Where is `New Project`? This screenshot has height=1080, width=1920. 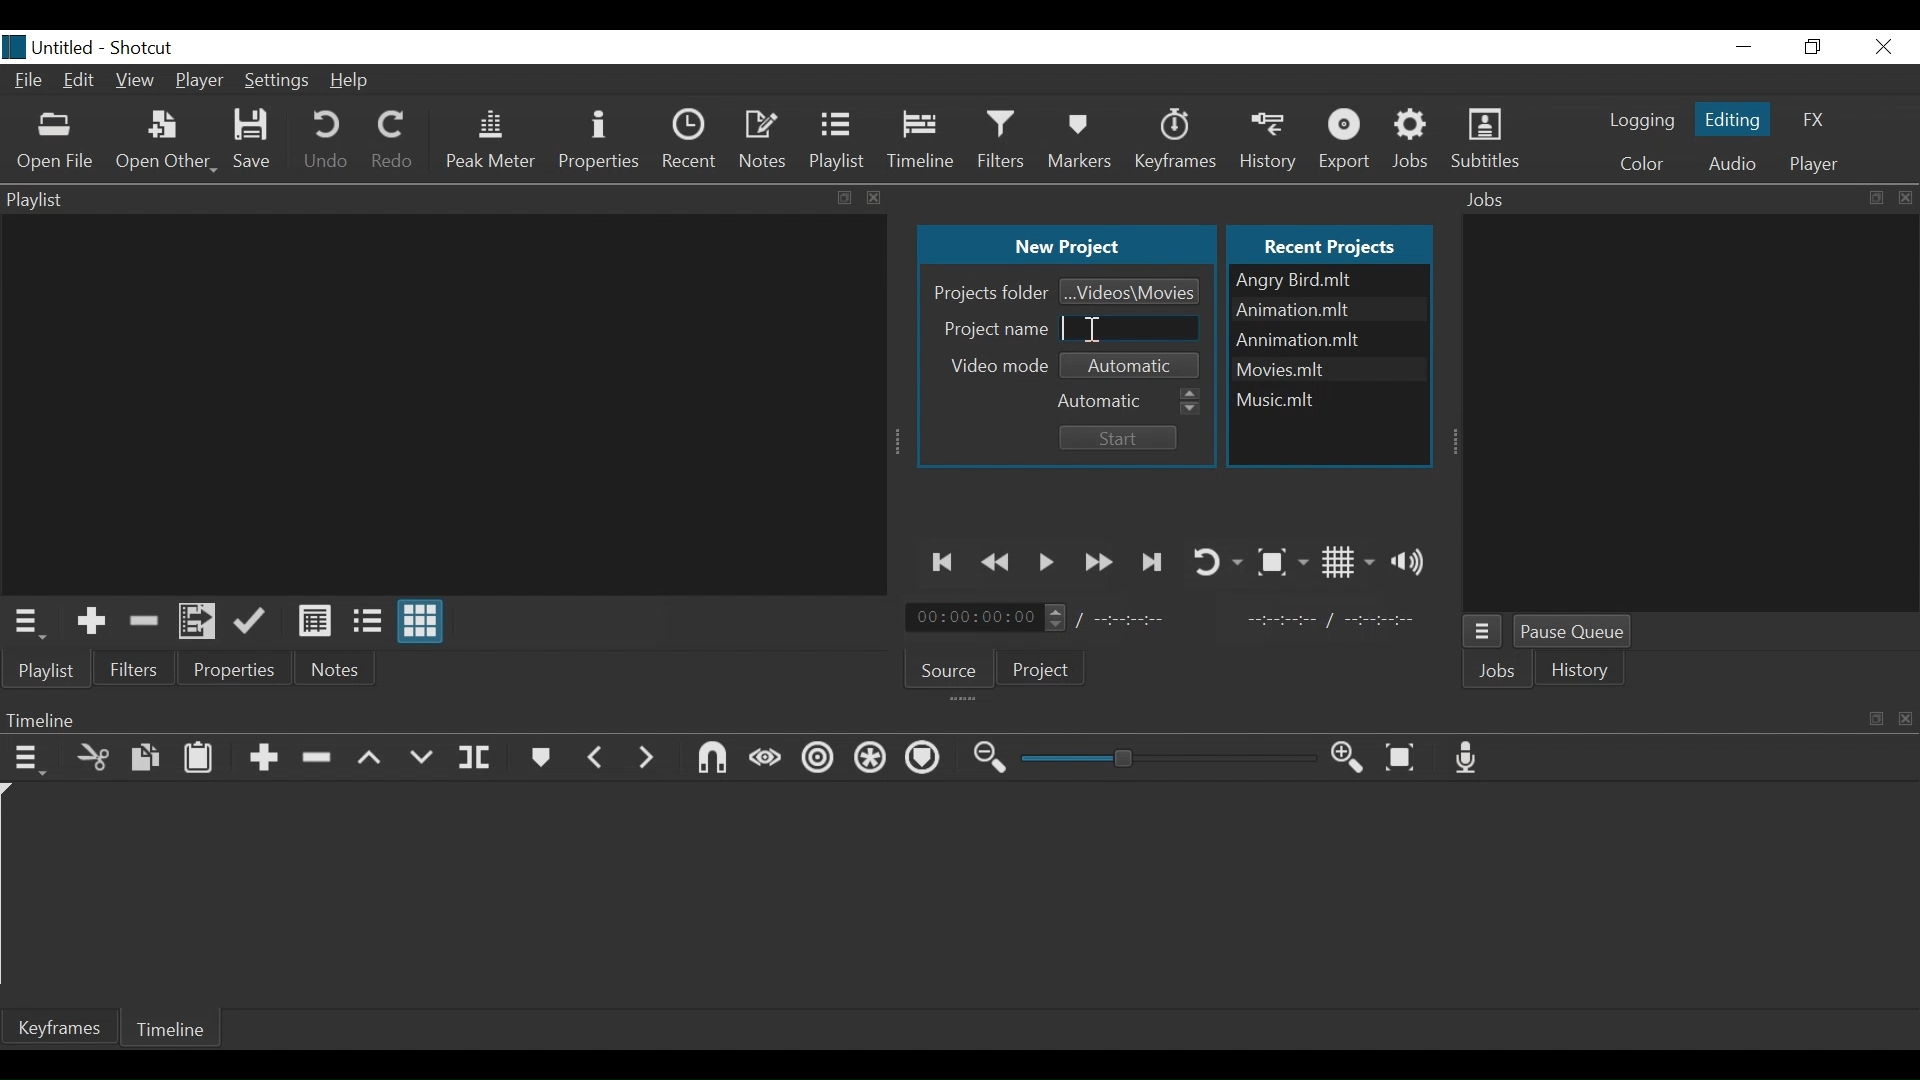
New Project is located at coordinates (1066, 246).